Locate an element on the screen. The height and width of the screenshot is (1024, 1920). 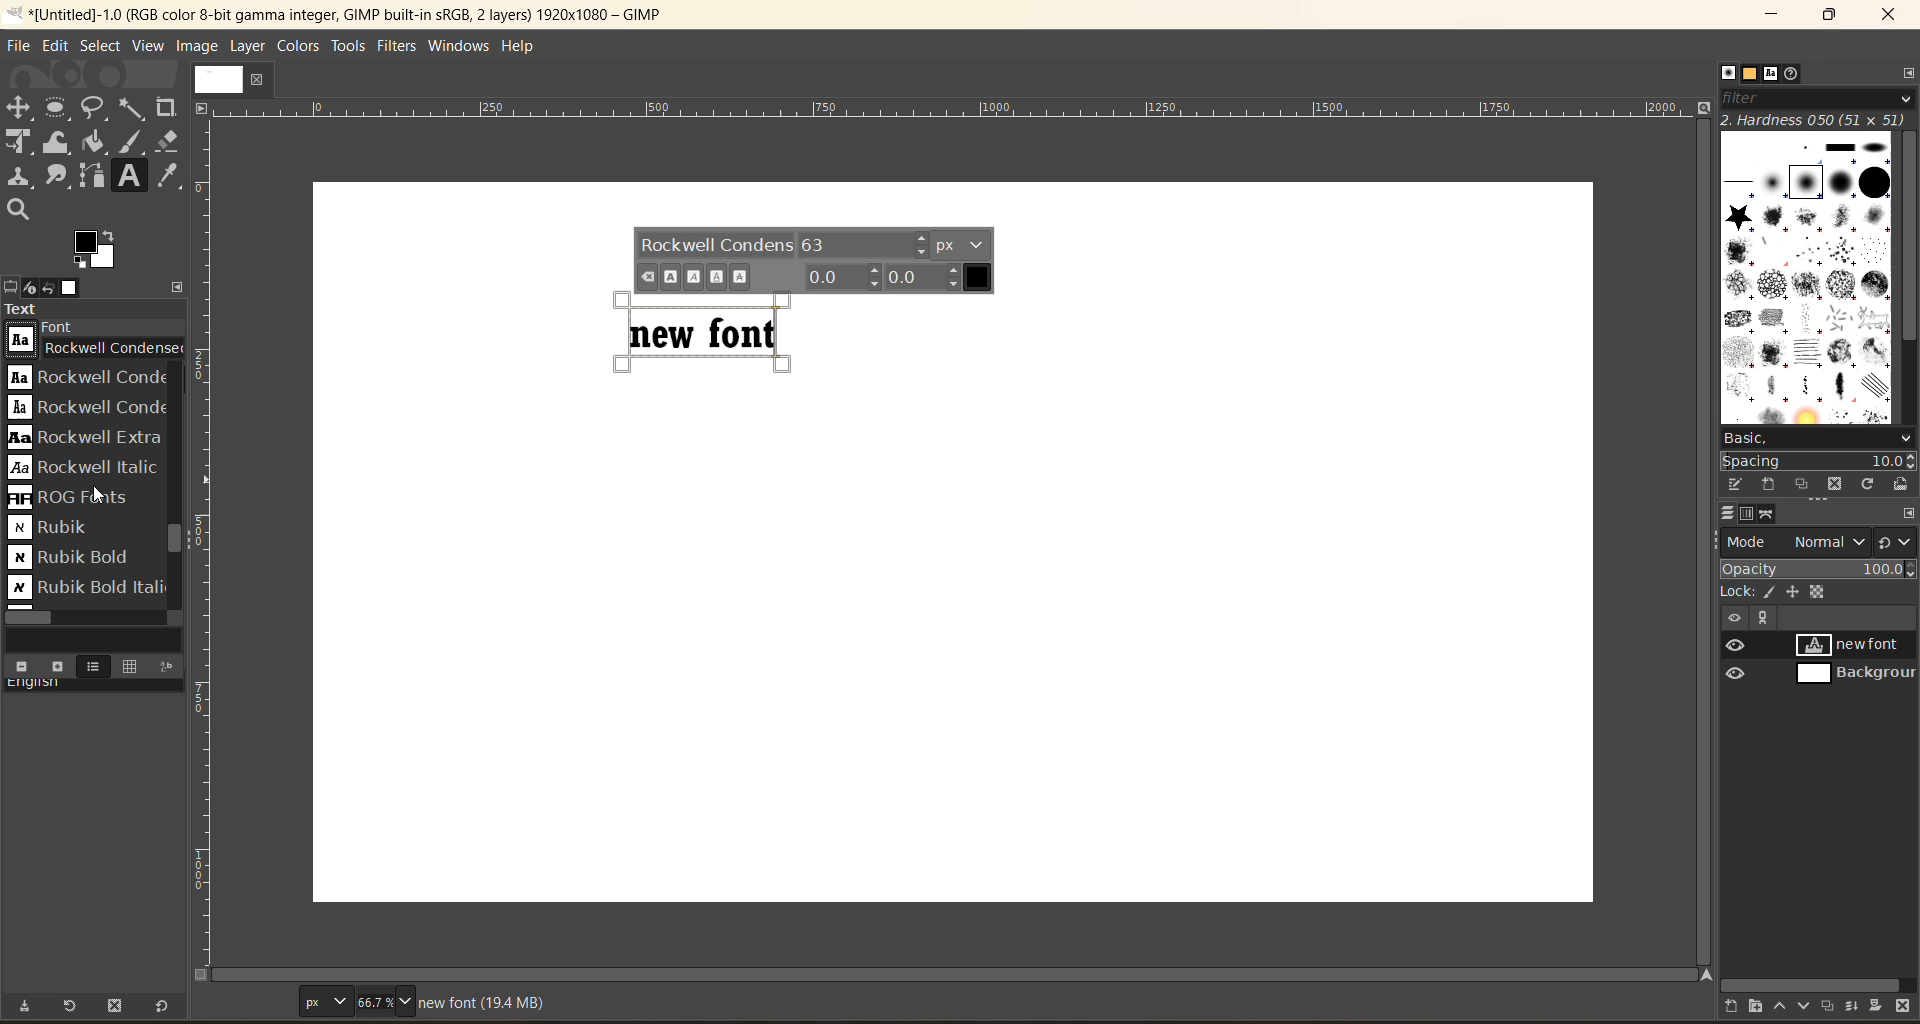
patterns is located at coordinates (1755, 74).